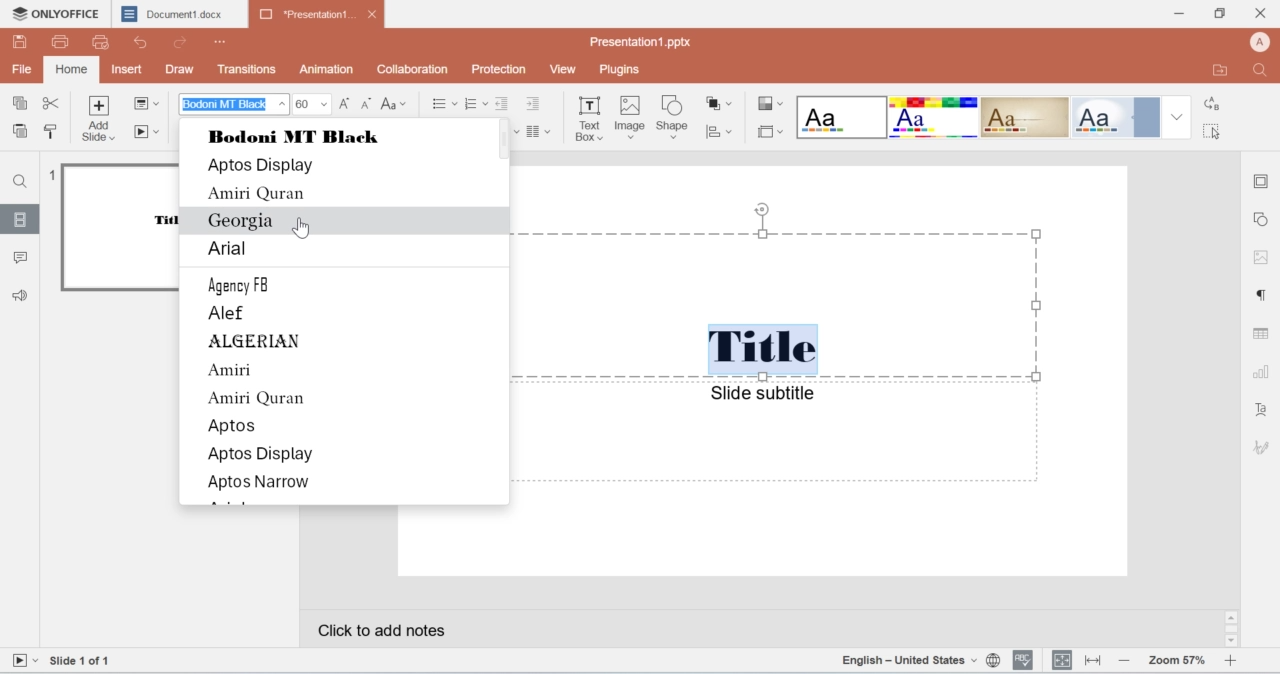 The image size is (1280, 674). What do you see at coordinates (1218, 14) in the screenshot?
I see `minimize/maximize` at bounding box center [1218, 14].